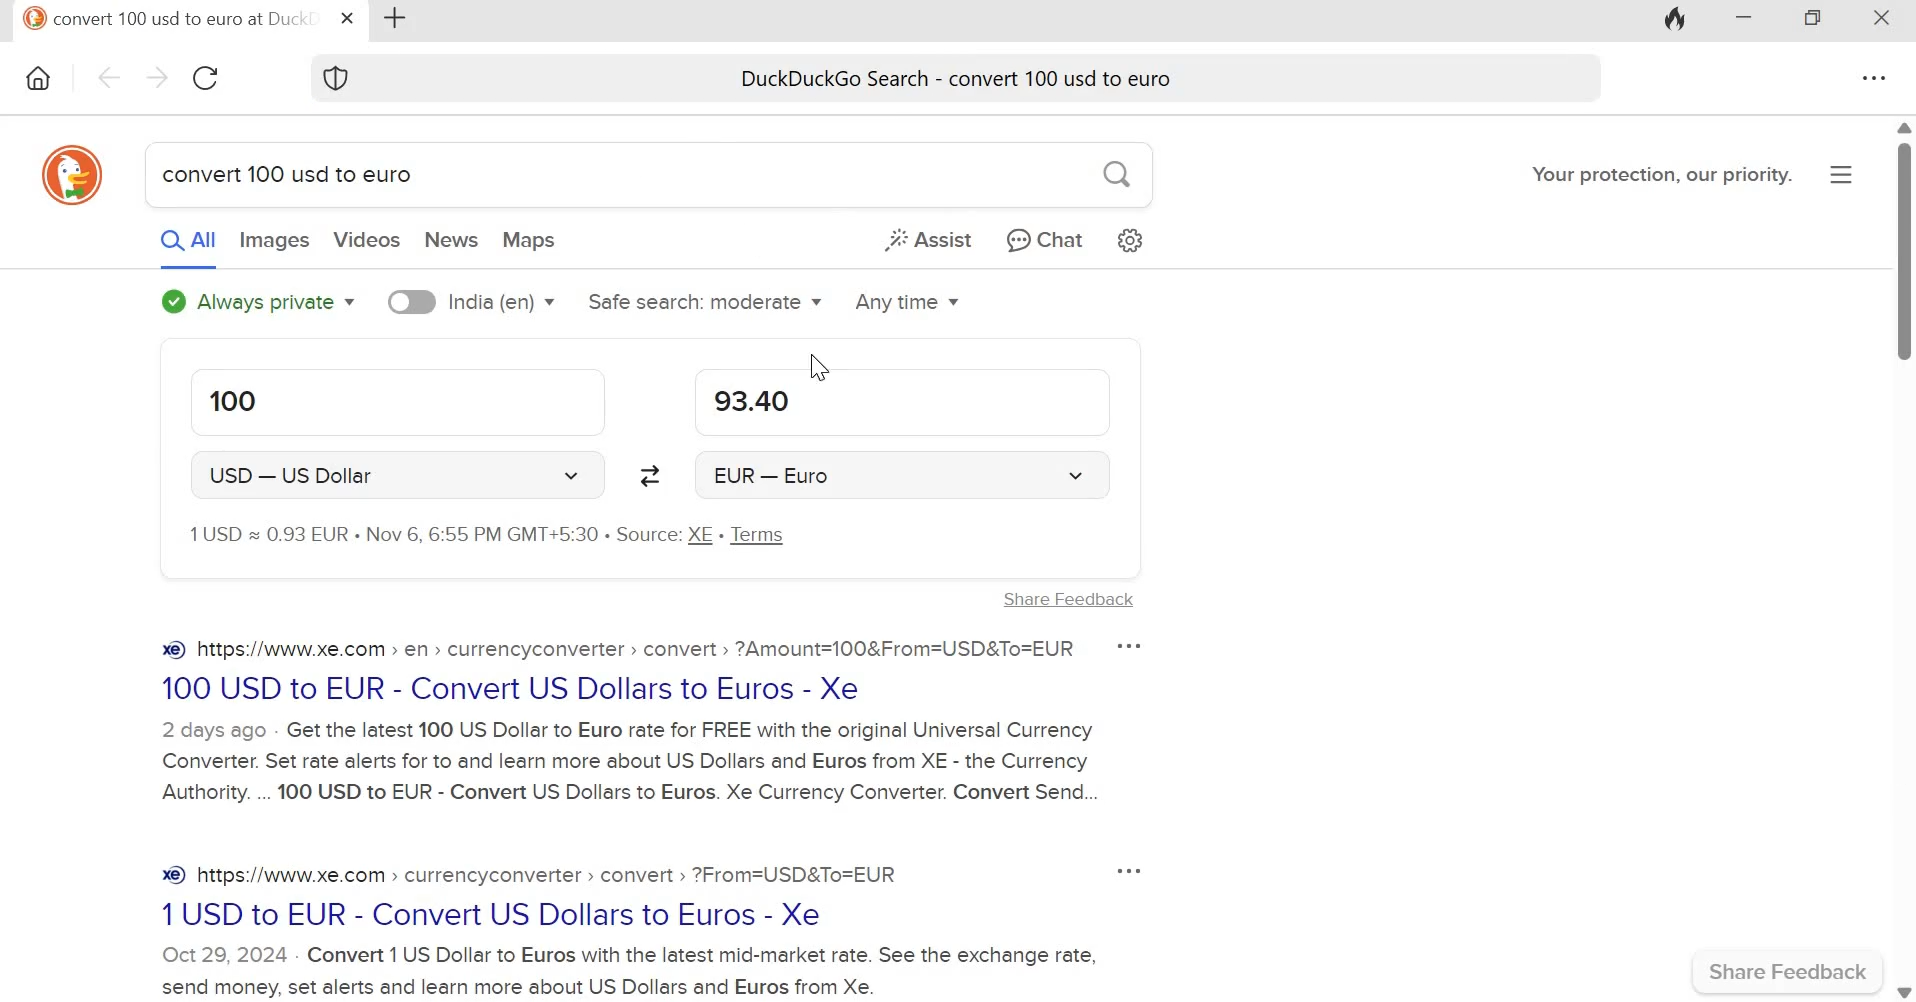 This screenshot has width=1916, height=1002. I want to click on All, so click(190, 239).